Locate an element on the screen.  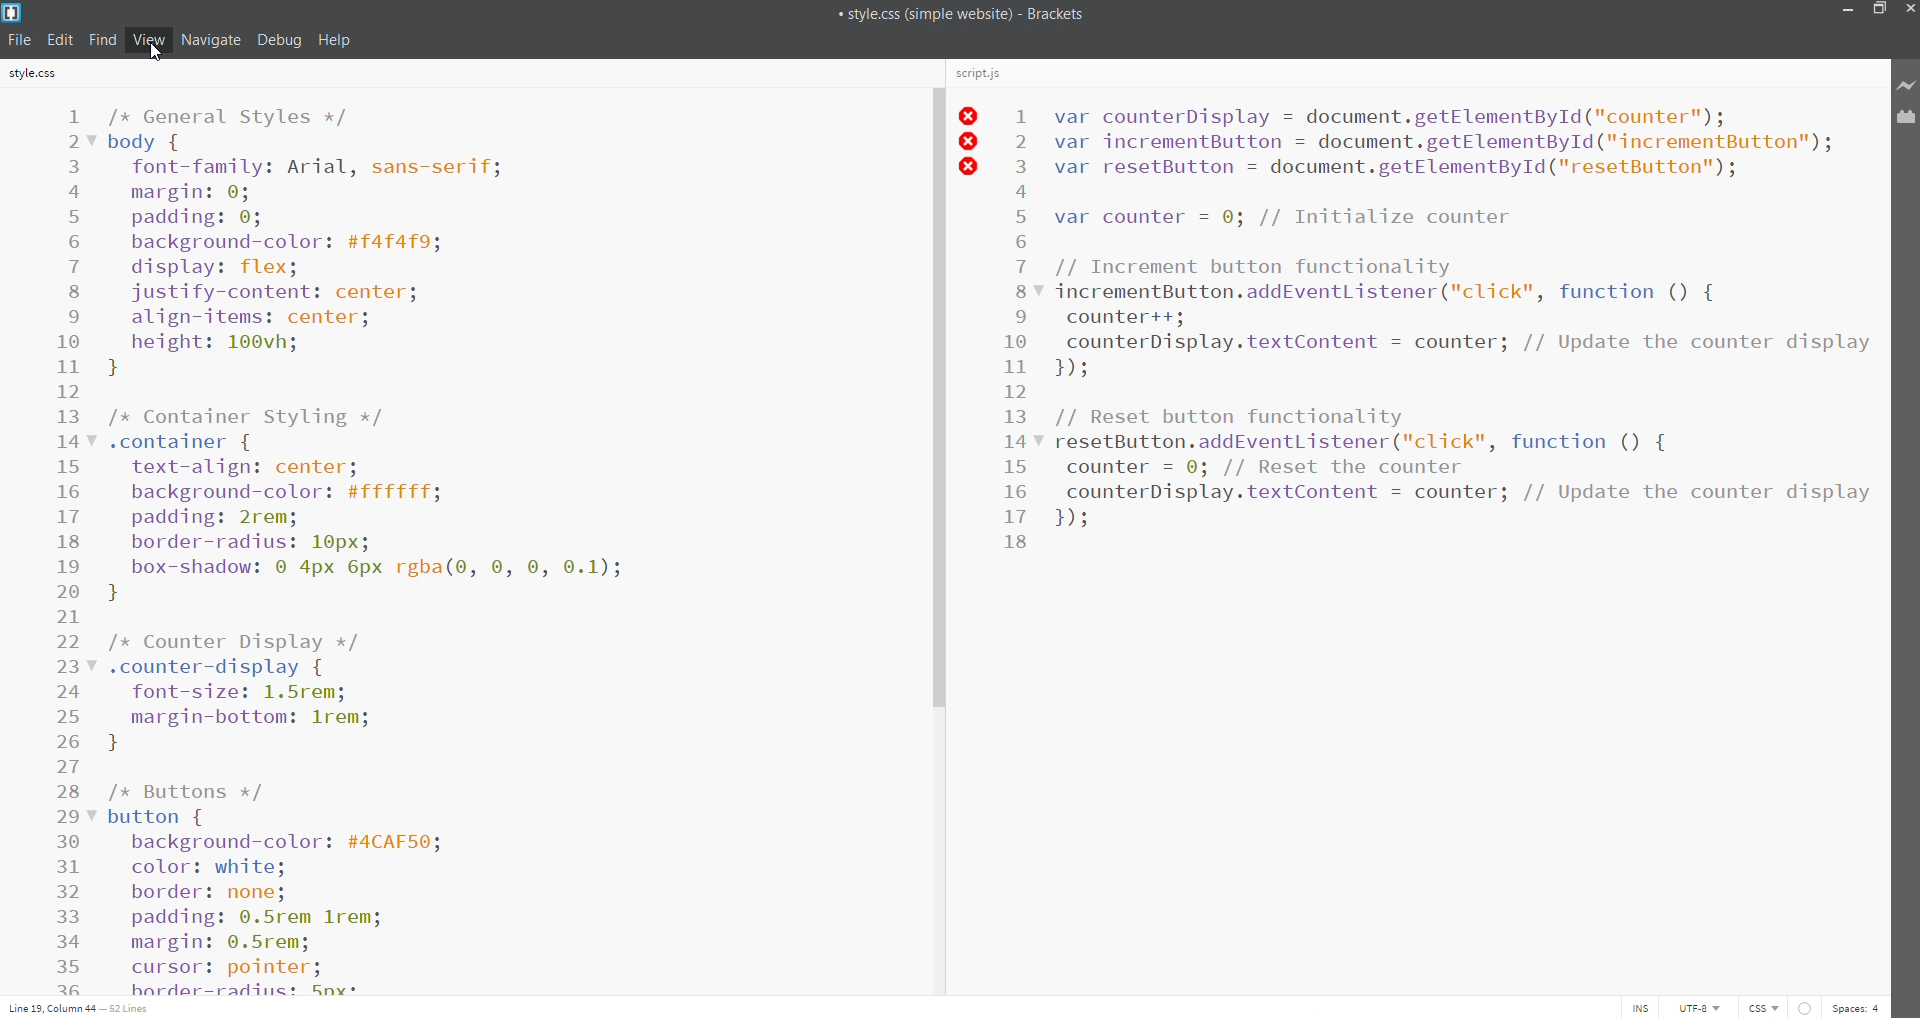
find is located at coordinates (102, 39).